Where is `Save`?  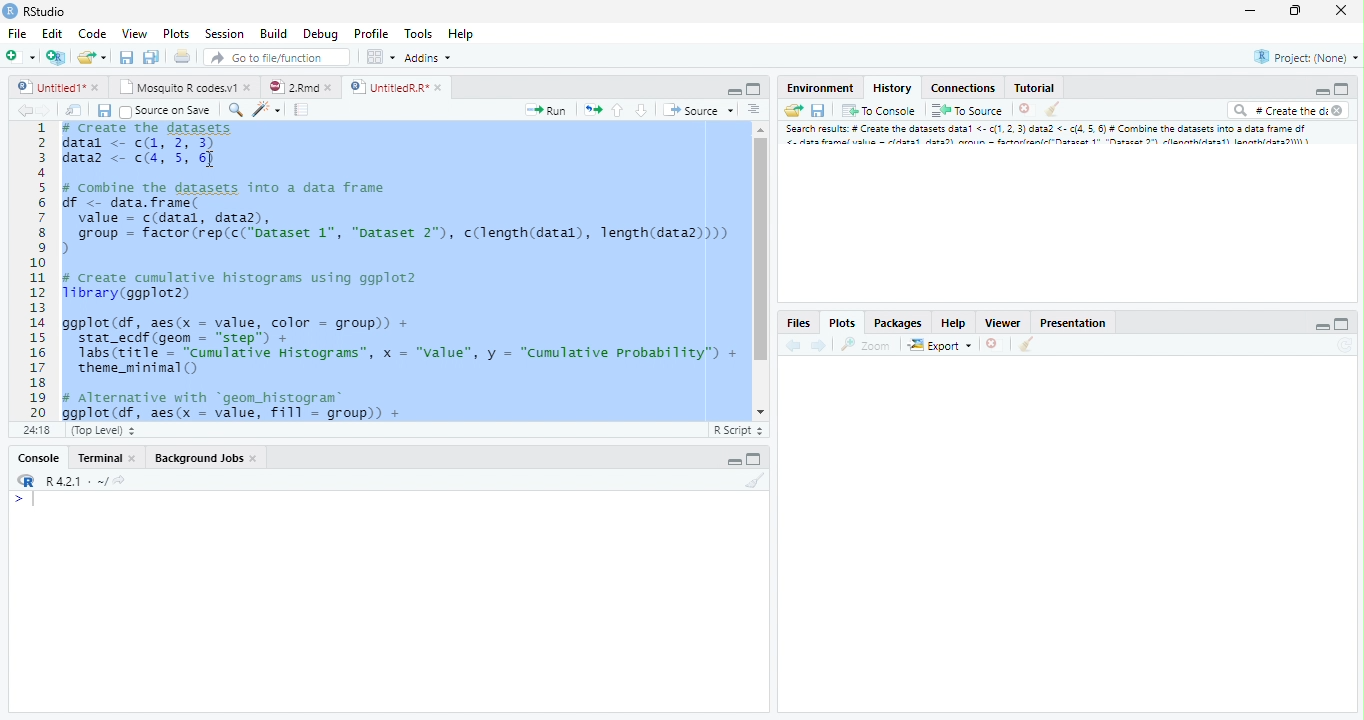
Save is located at coordinates (104, 111).